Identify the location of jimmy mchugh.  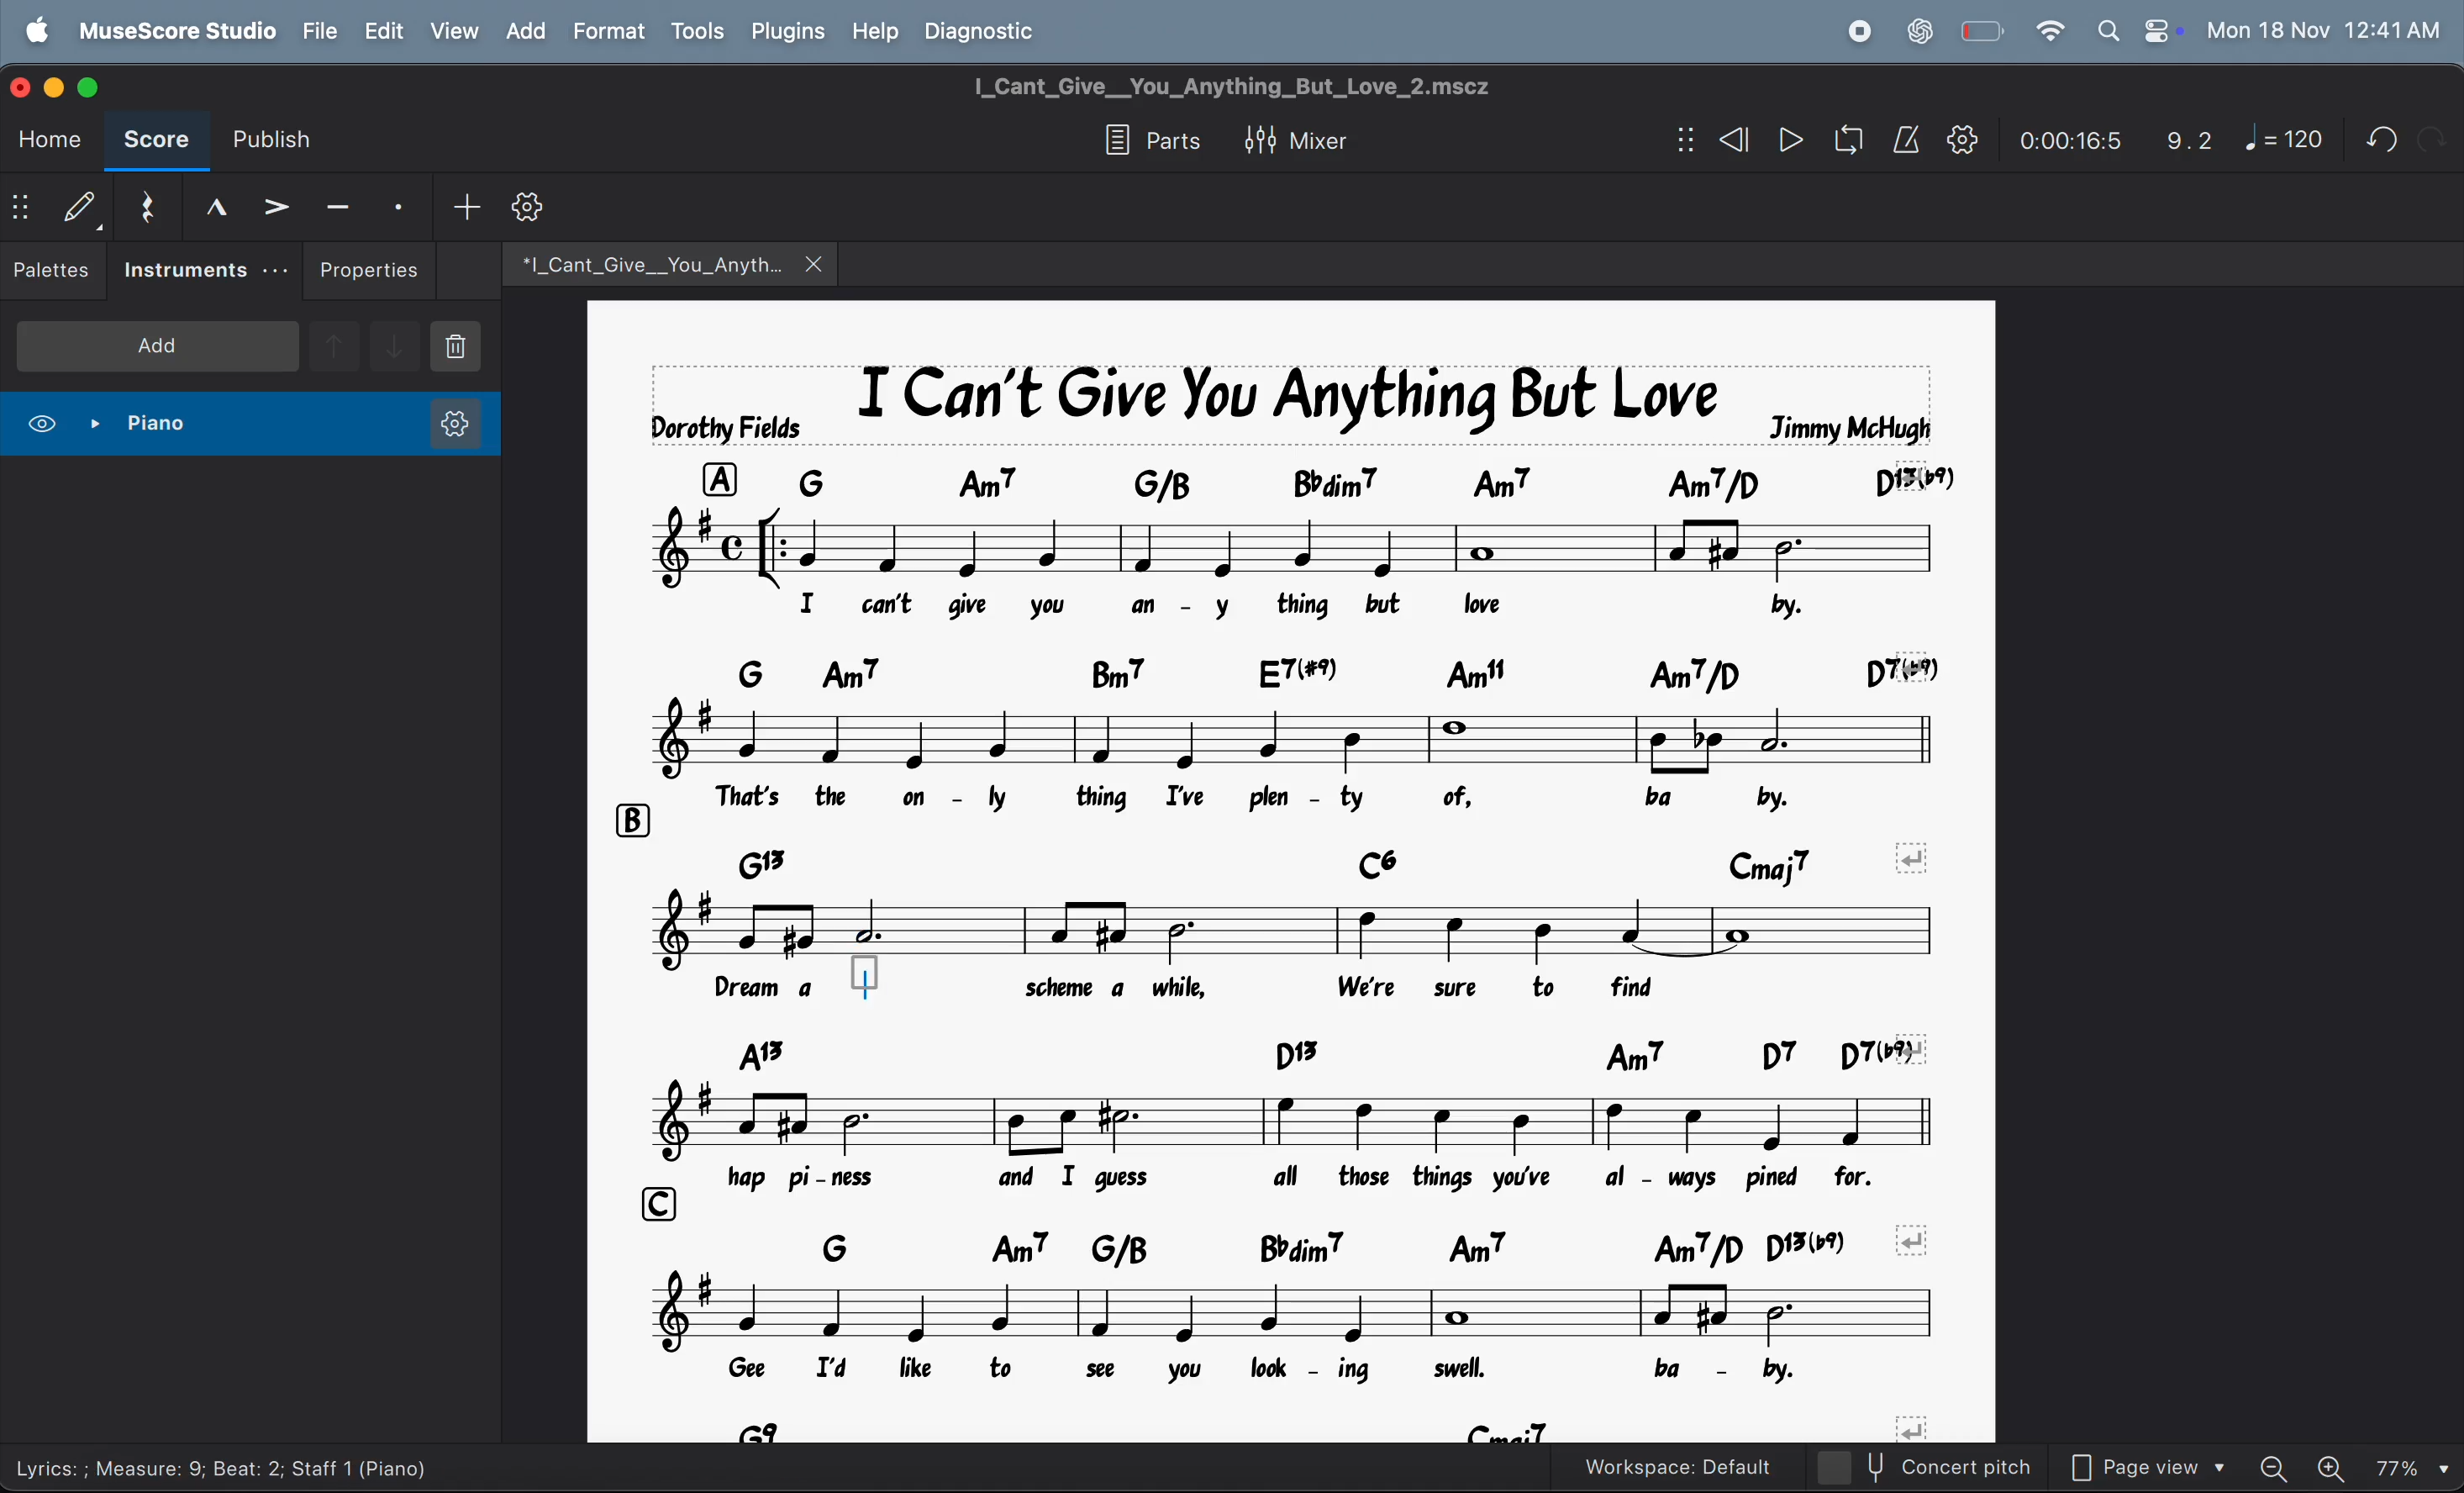
(1855, 424).